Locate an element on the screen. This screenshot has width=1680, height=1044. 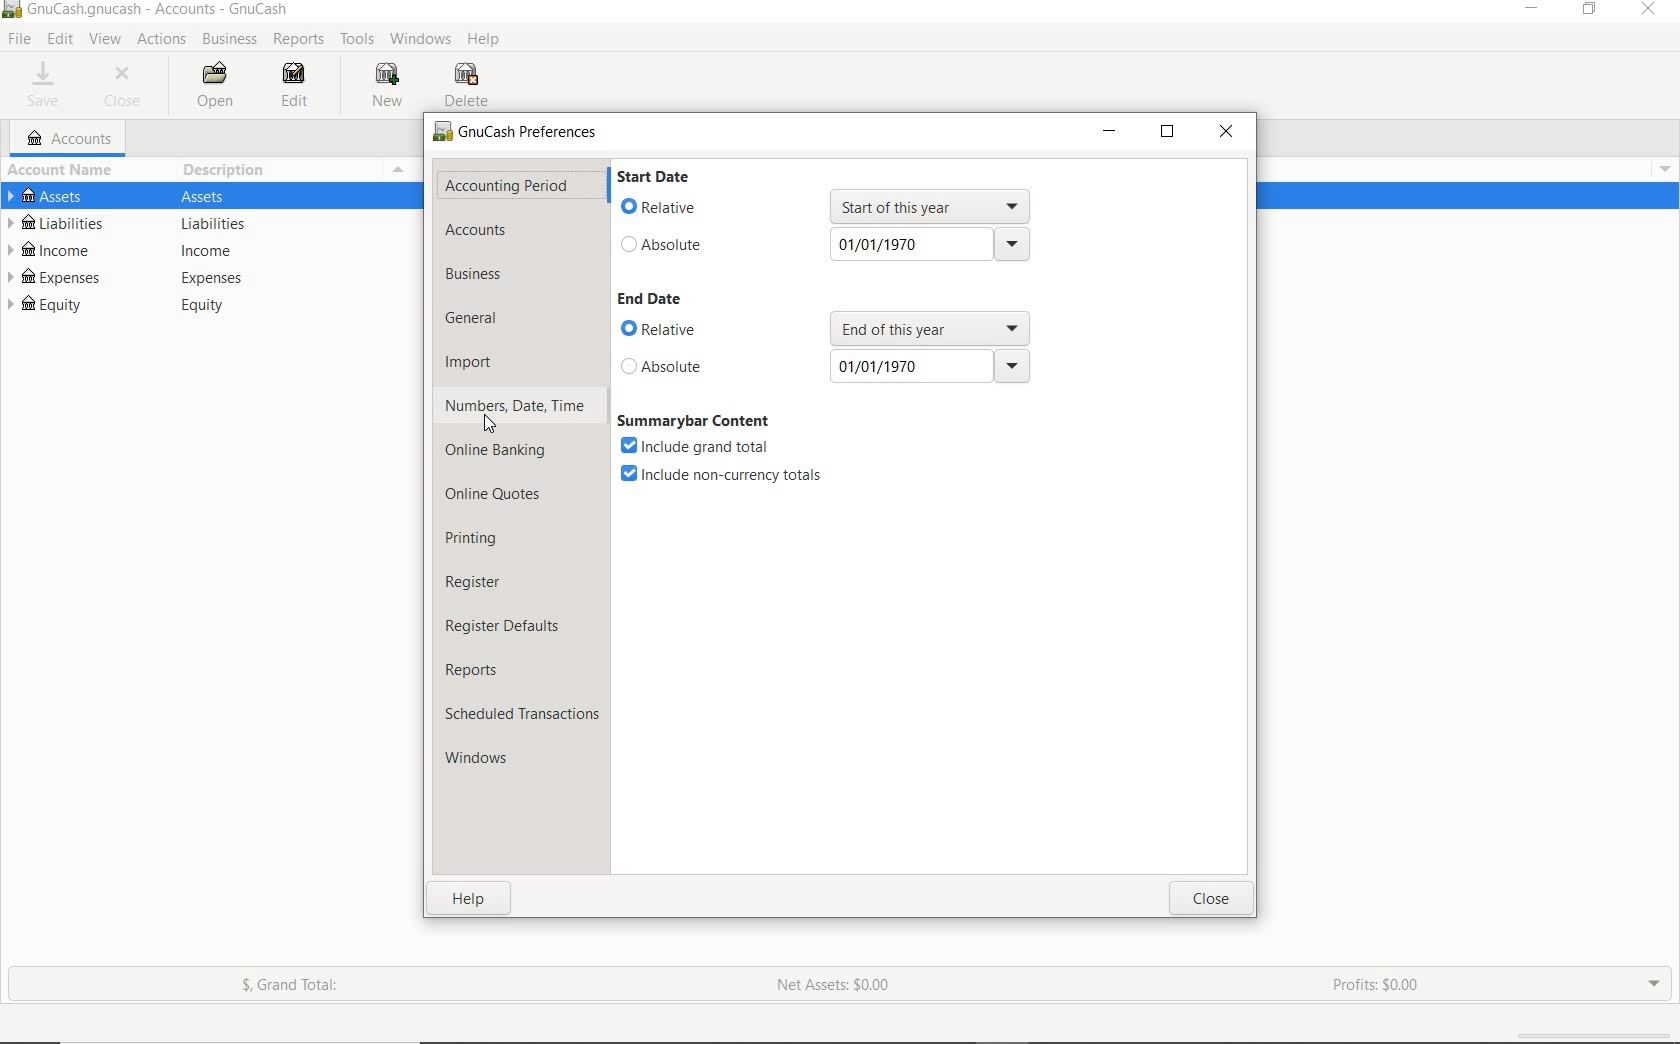
absolute is located at coordinates (672, 371).